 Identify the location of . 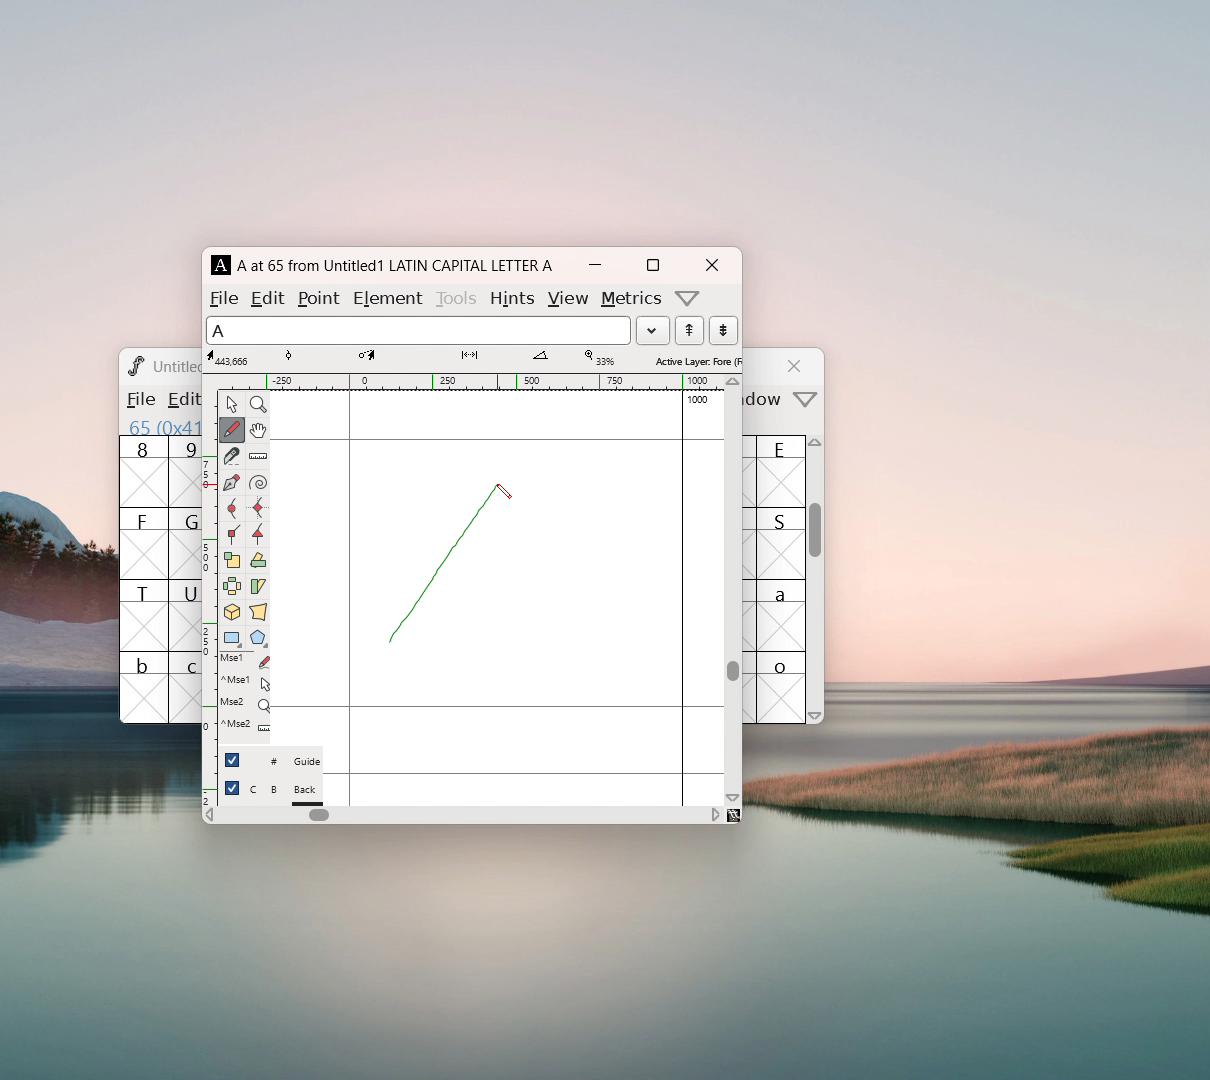
(180, 401).